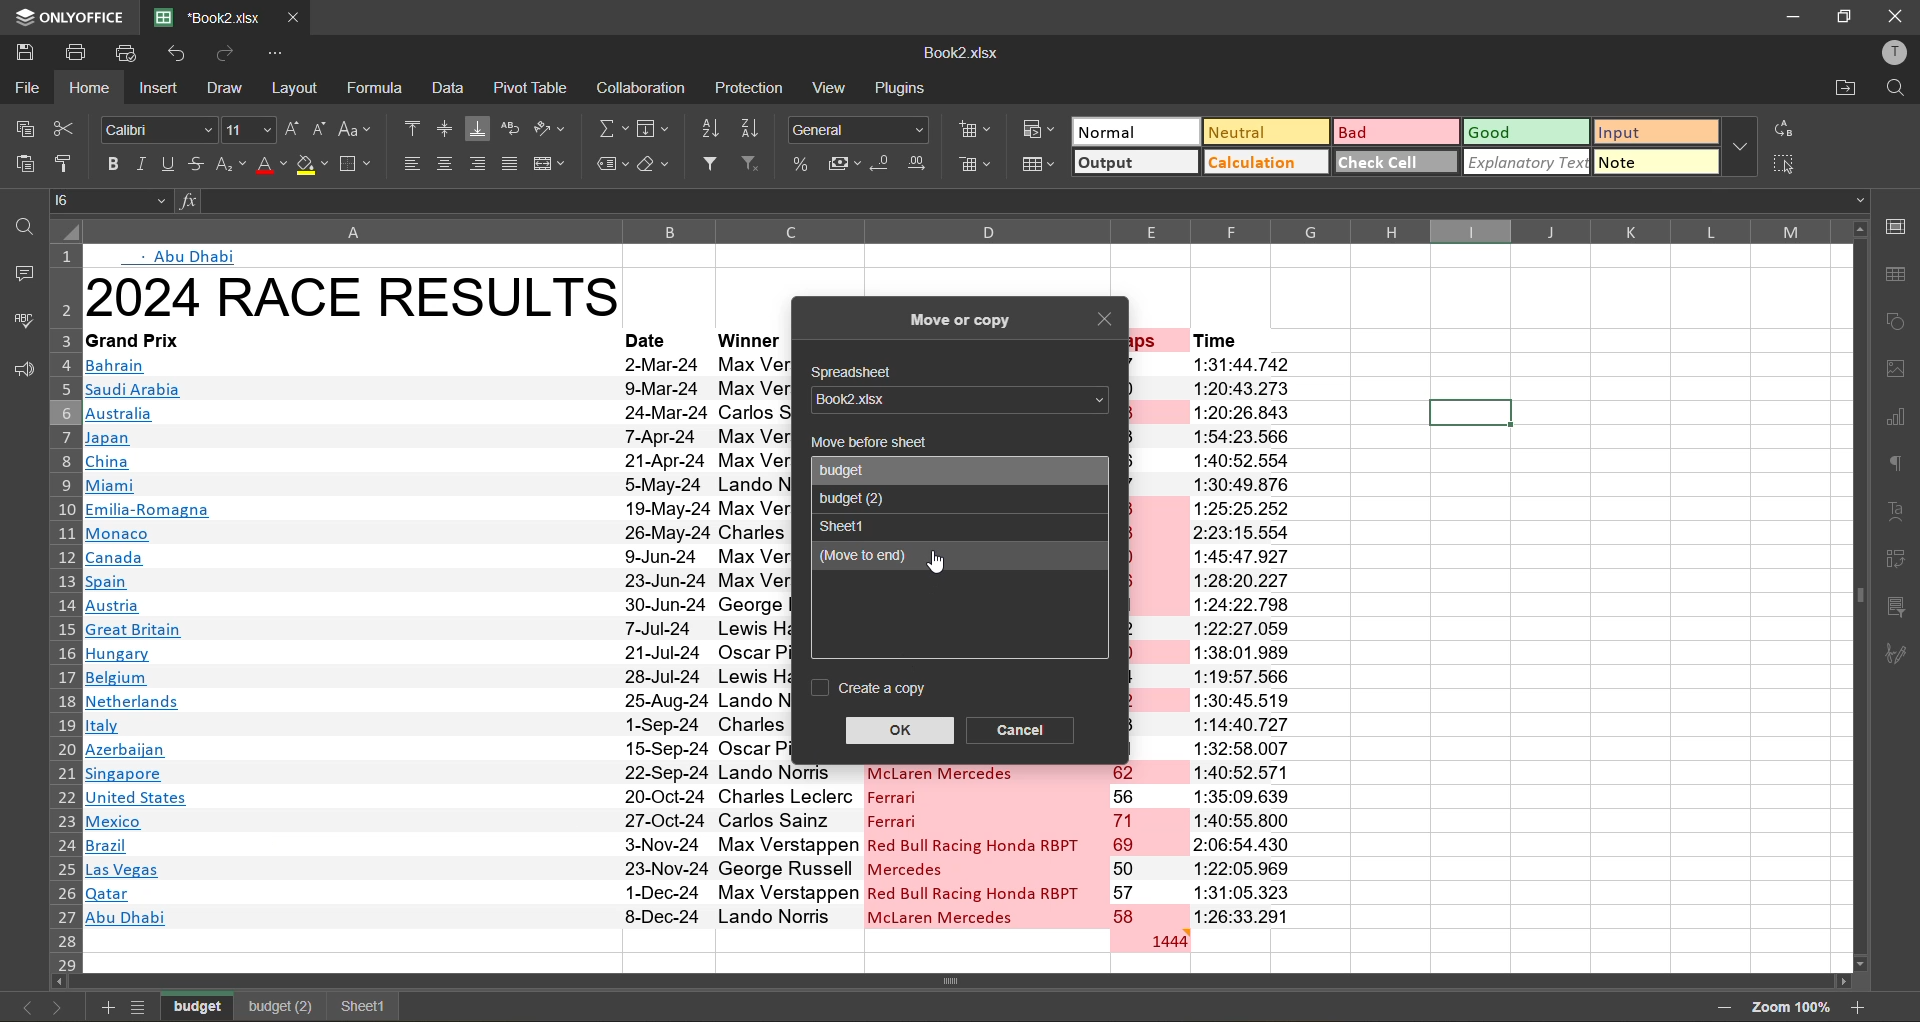 This screenshot has width=1920, height=1022. What do you see at coordinates (959, 315) in the screenshot?
I see `move or copy` at bounding box center [959, 315].